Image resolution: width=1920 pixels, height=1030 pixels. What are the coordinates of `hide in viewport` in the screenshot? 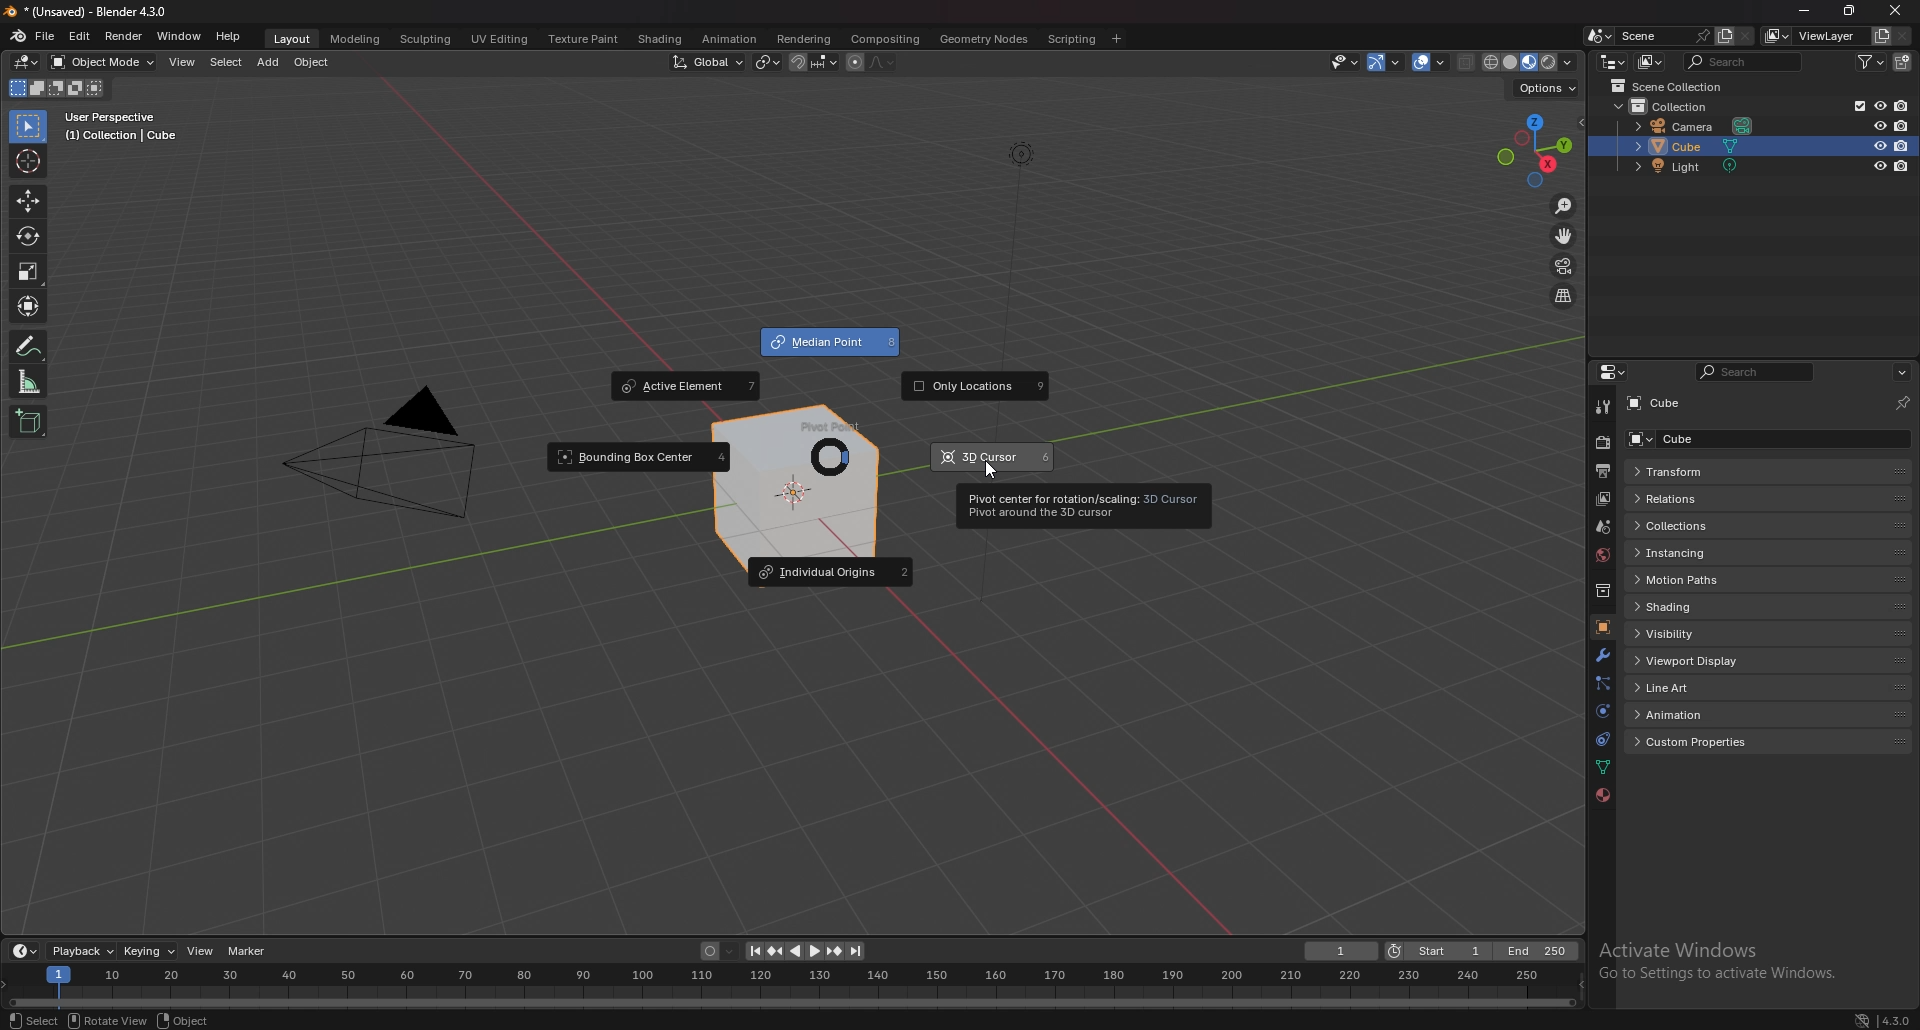 It's located at (1880, 145).